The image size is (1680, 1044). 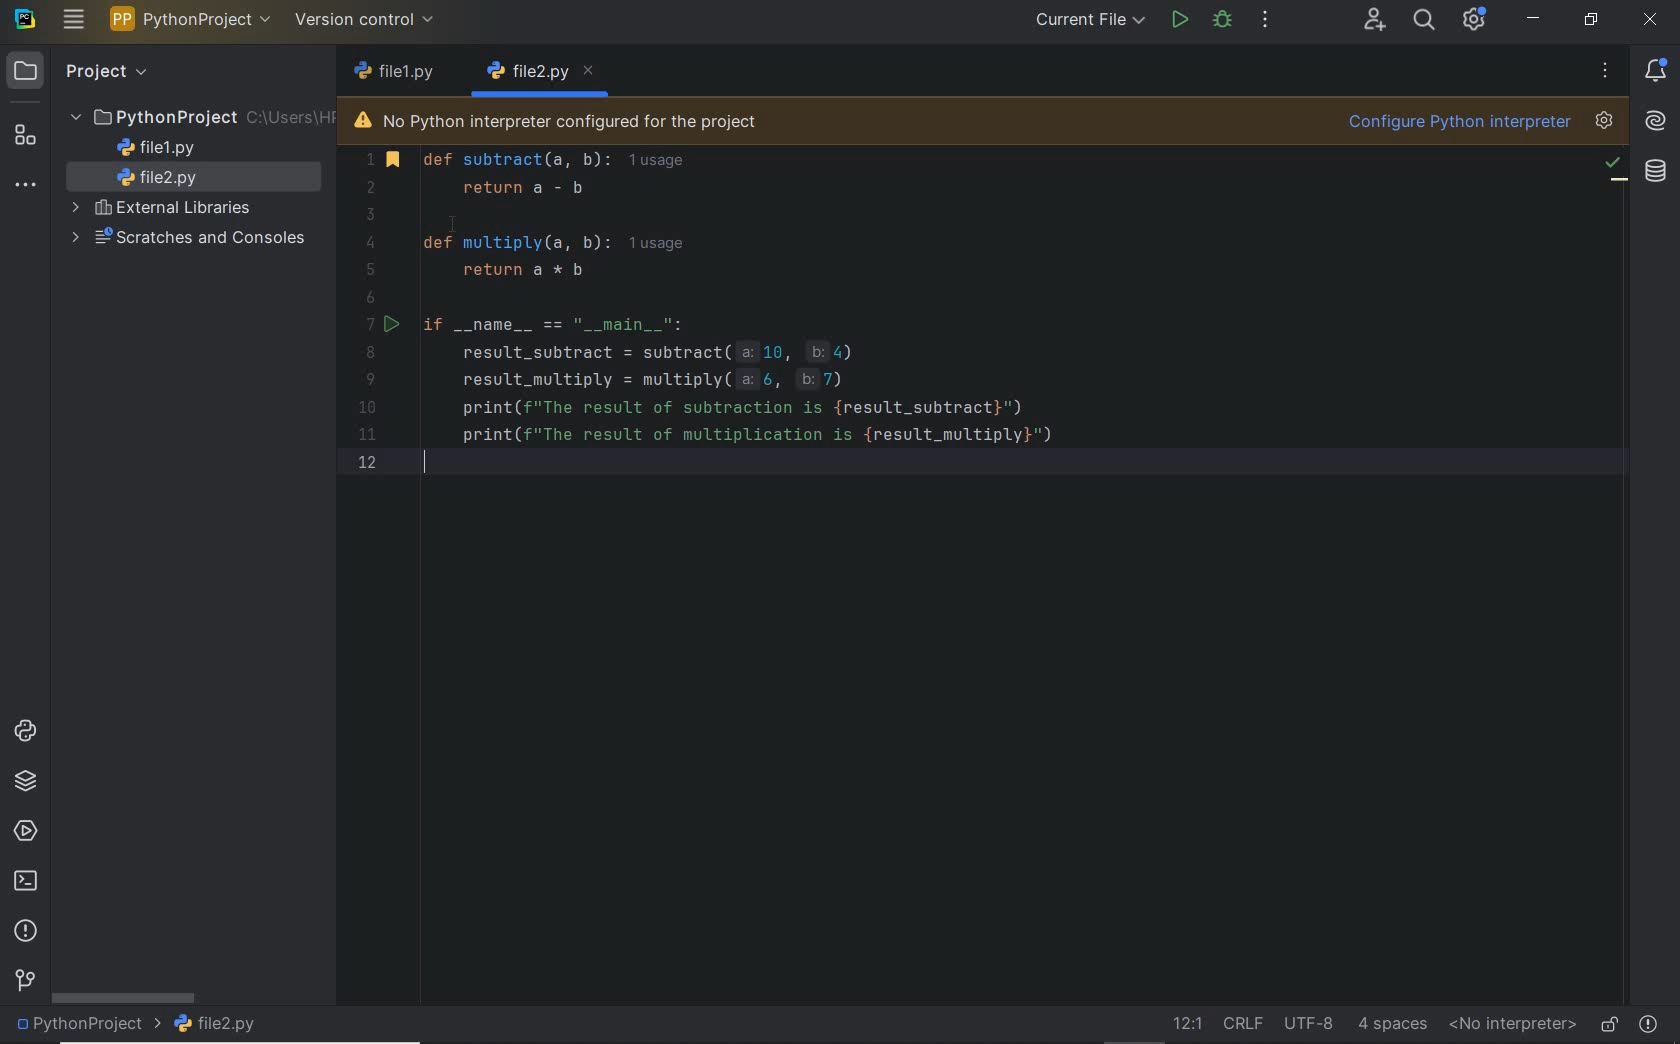 I want to click on no problem, so click(x=1611, y=165).